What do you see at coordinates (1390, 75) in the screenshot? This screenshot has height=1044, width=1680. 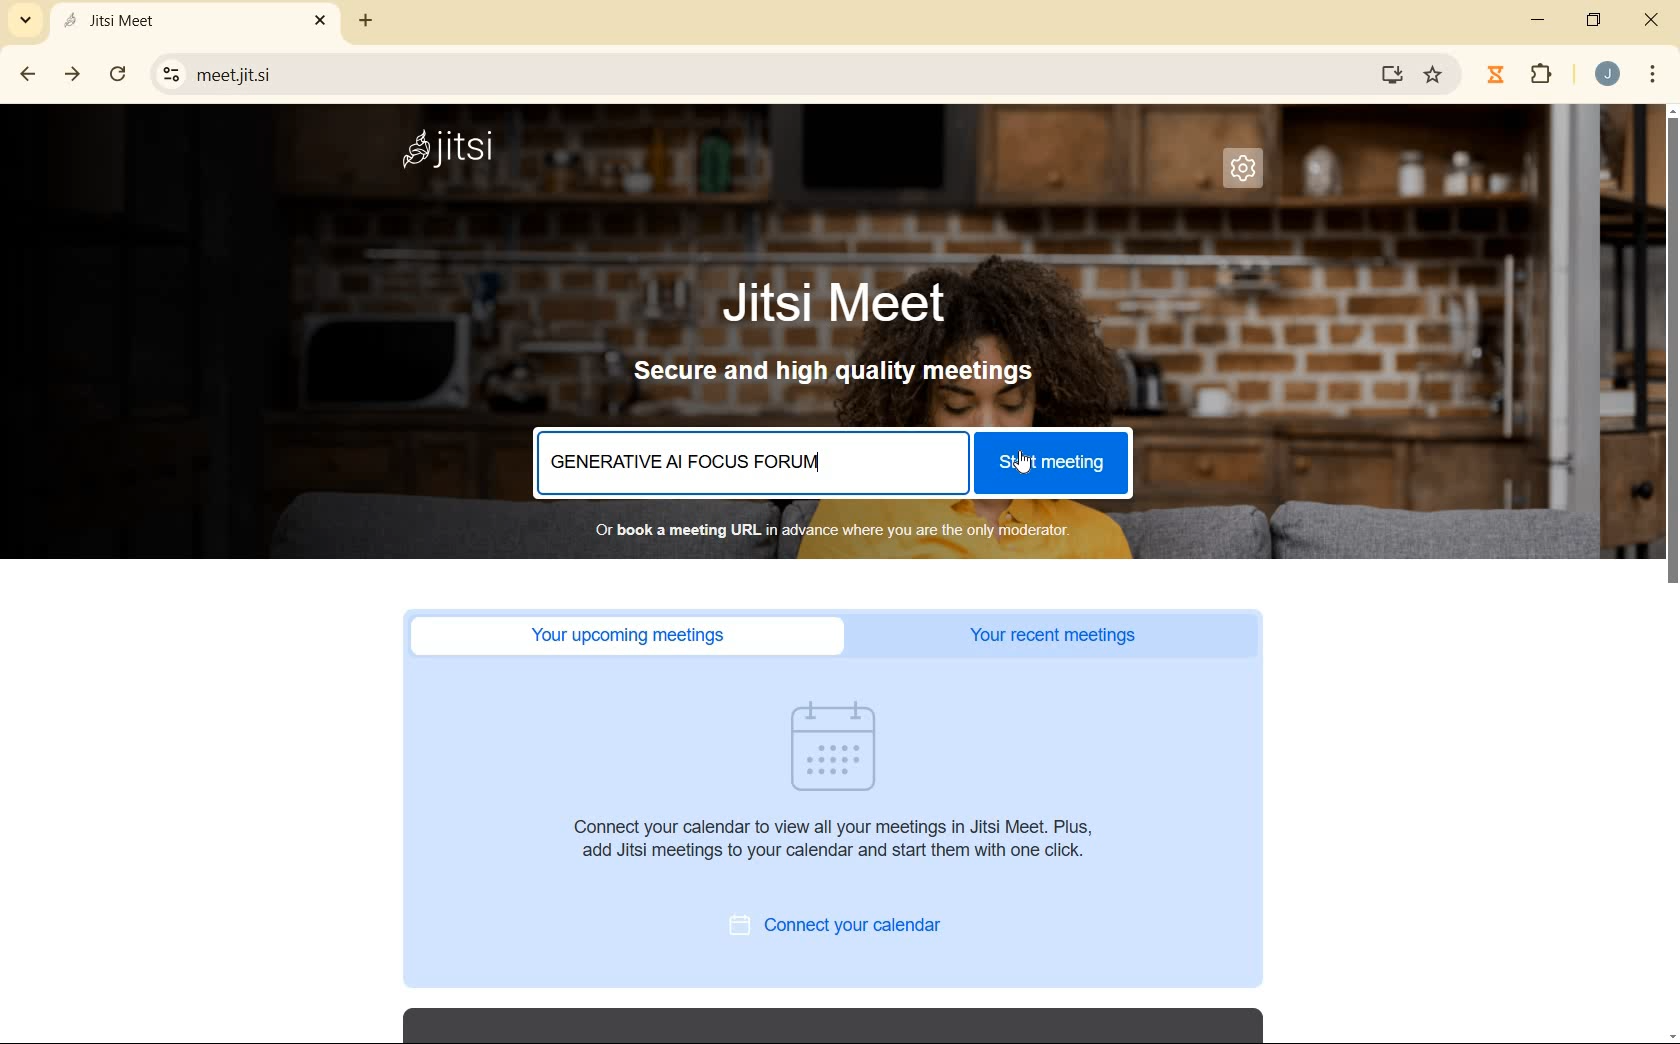 I see `Download` at bounding box center [1390, 75].